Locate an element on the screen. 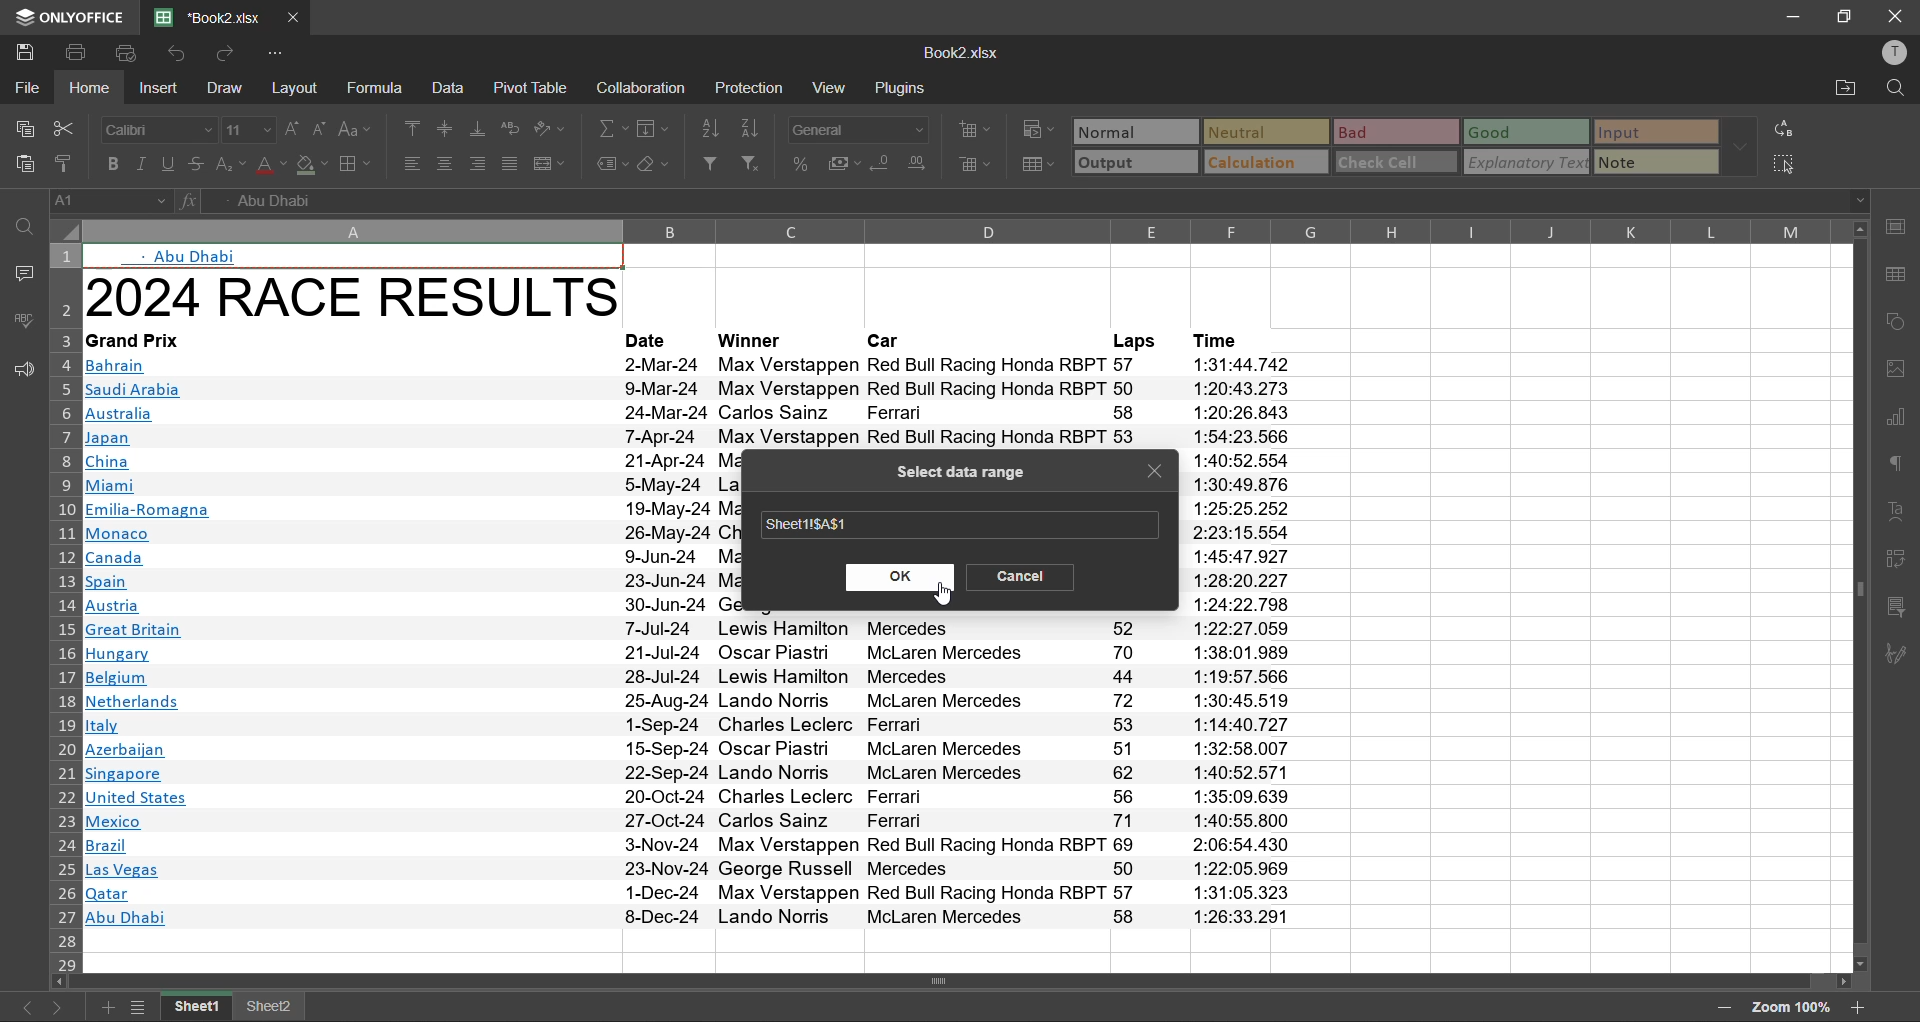  align middle is located at coordinates (441, 128).